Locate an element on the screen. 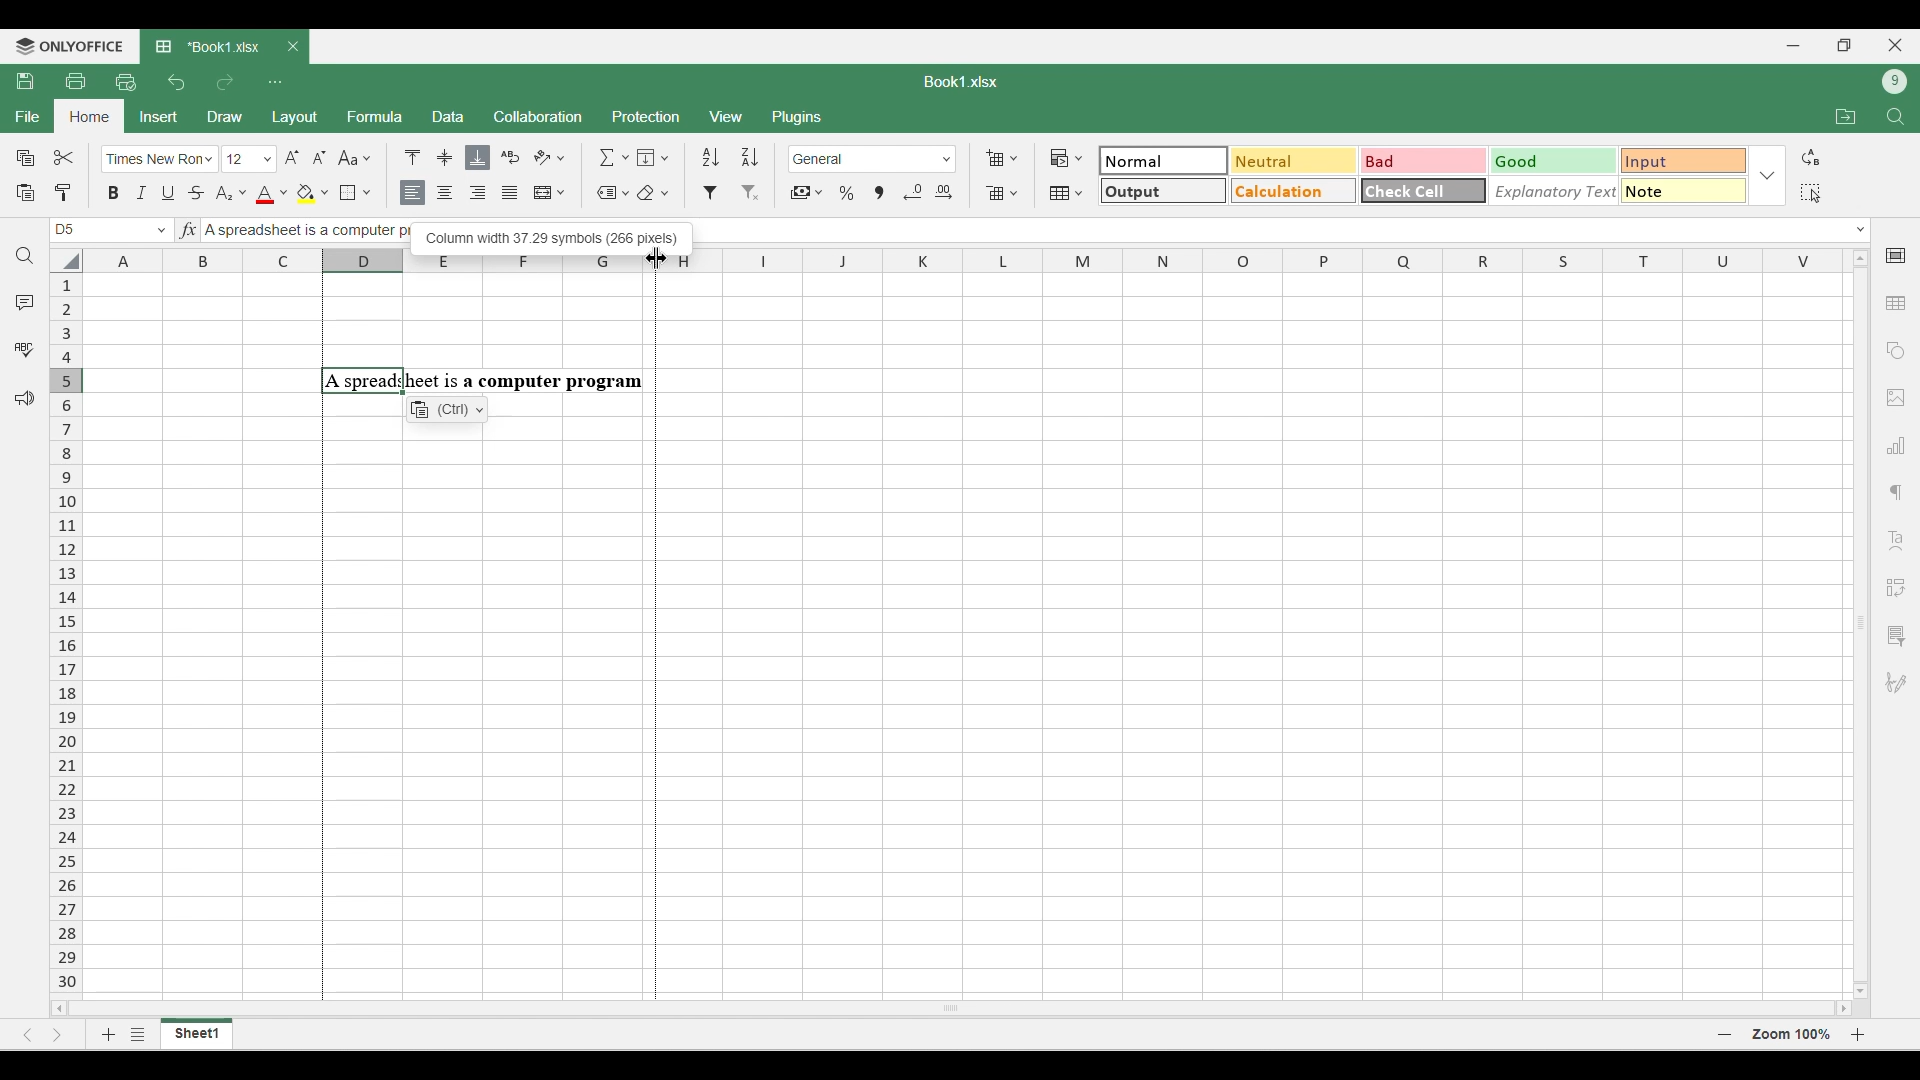 This screenshot has height=1080, width=1920. Text alignment is located at coordinates (1896, 540).